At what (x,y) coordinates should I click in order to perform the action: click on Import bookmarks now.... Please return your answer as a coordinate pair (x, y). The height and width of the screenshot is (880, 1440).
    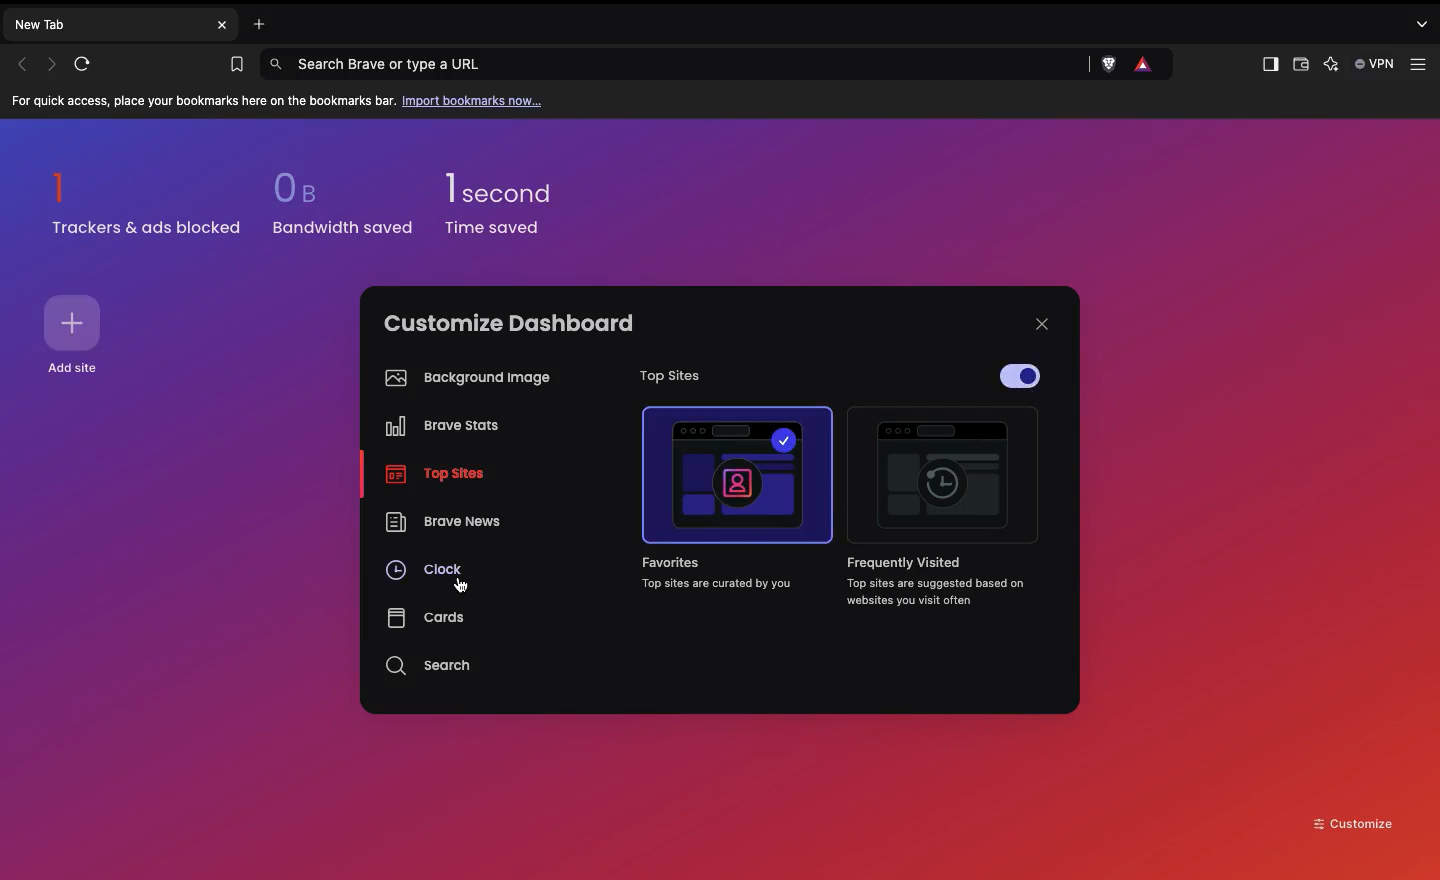
    Looking at the image, I should click on (476, 100).